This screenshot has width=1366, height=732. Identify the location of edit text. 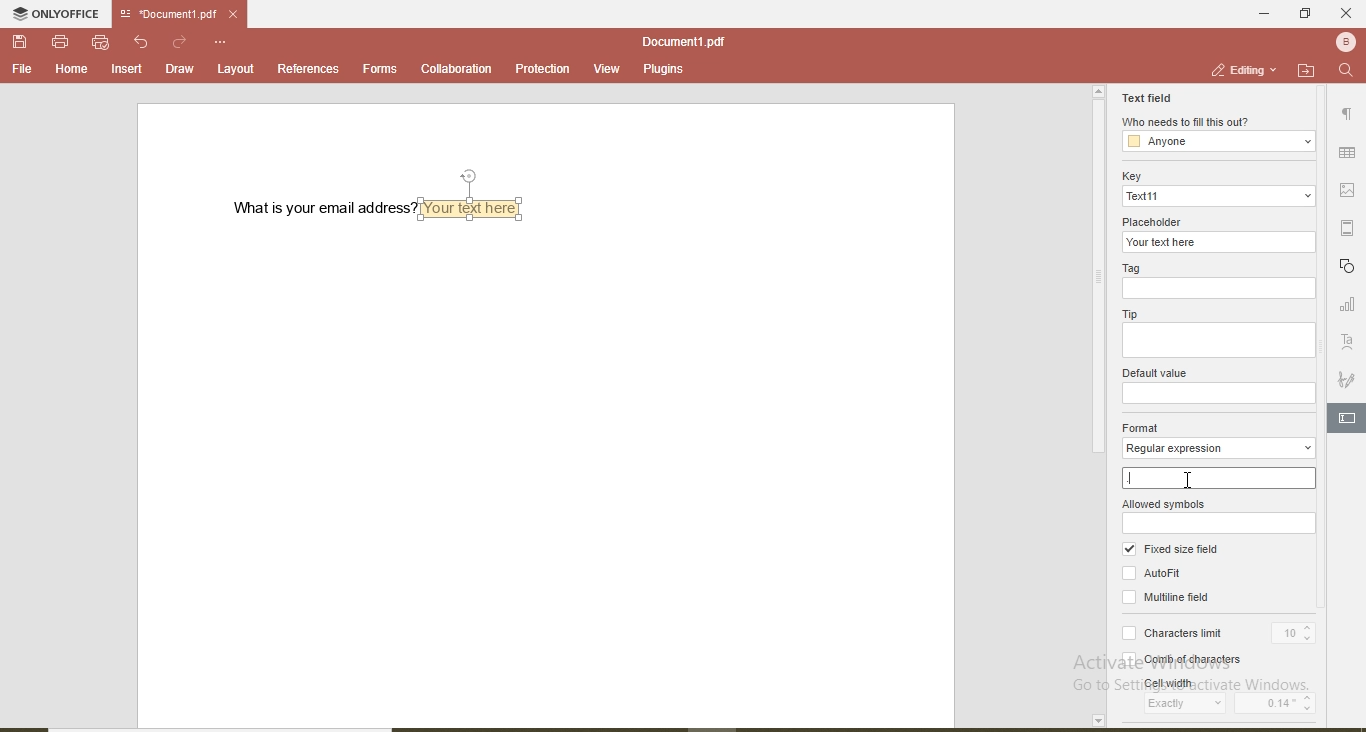
(1350, 416).